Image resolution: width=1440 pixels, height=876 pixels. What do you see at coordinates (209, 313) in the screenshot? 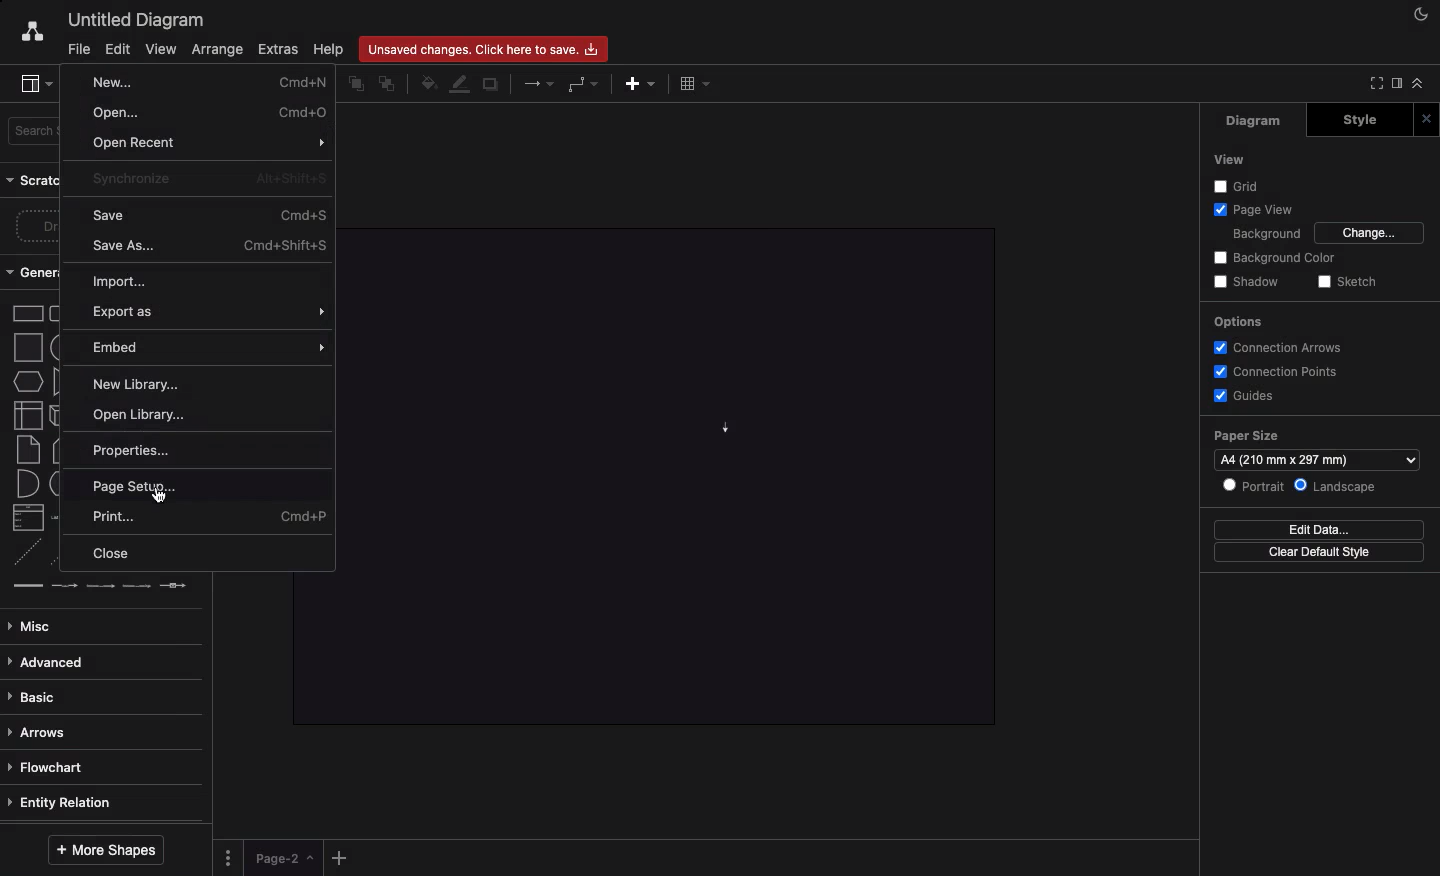
I see `Export as` at bounding box center [209, 313].